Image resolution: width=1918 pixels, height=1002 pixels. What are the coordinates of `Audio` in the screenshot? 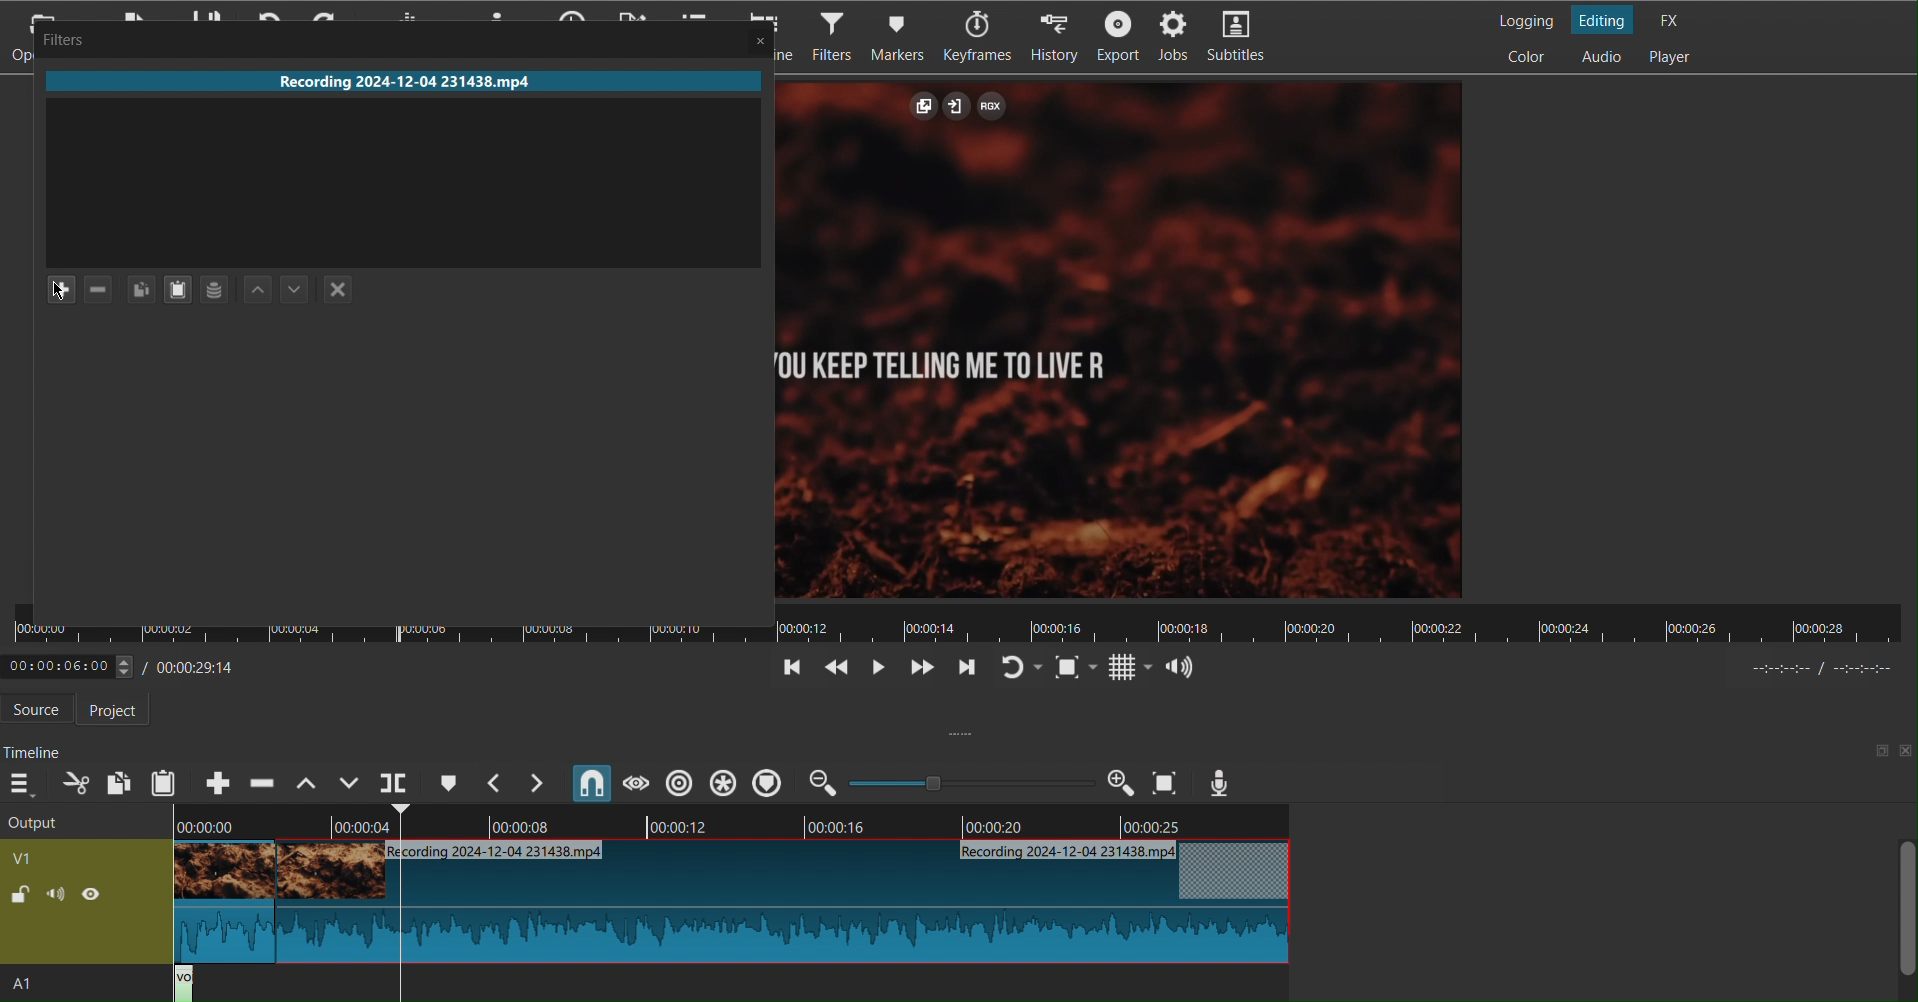 It's located at (1600, 57).